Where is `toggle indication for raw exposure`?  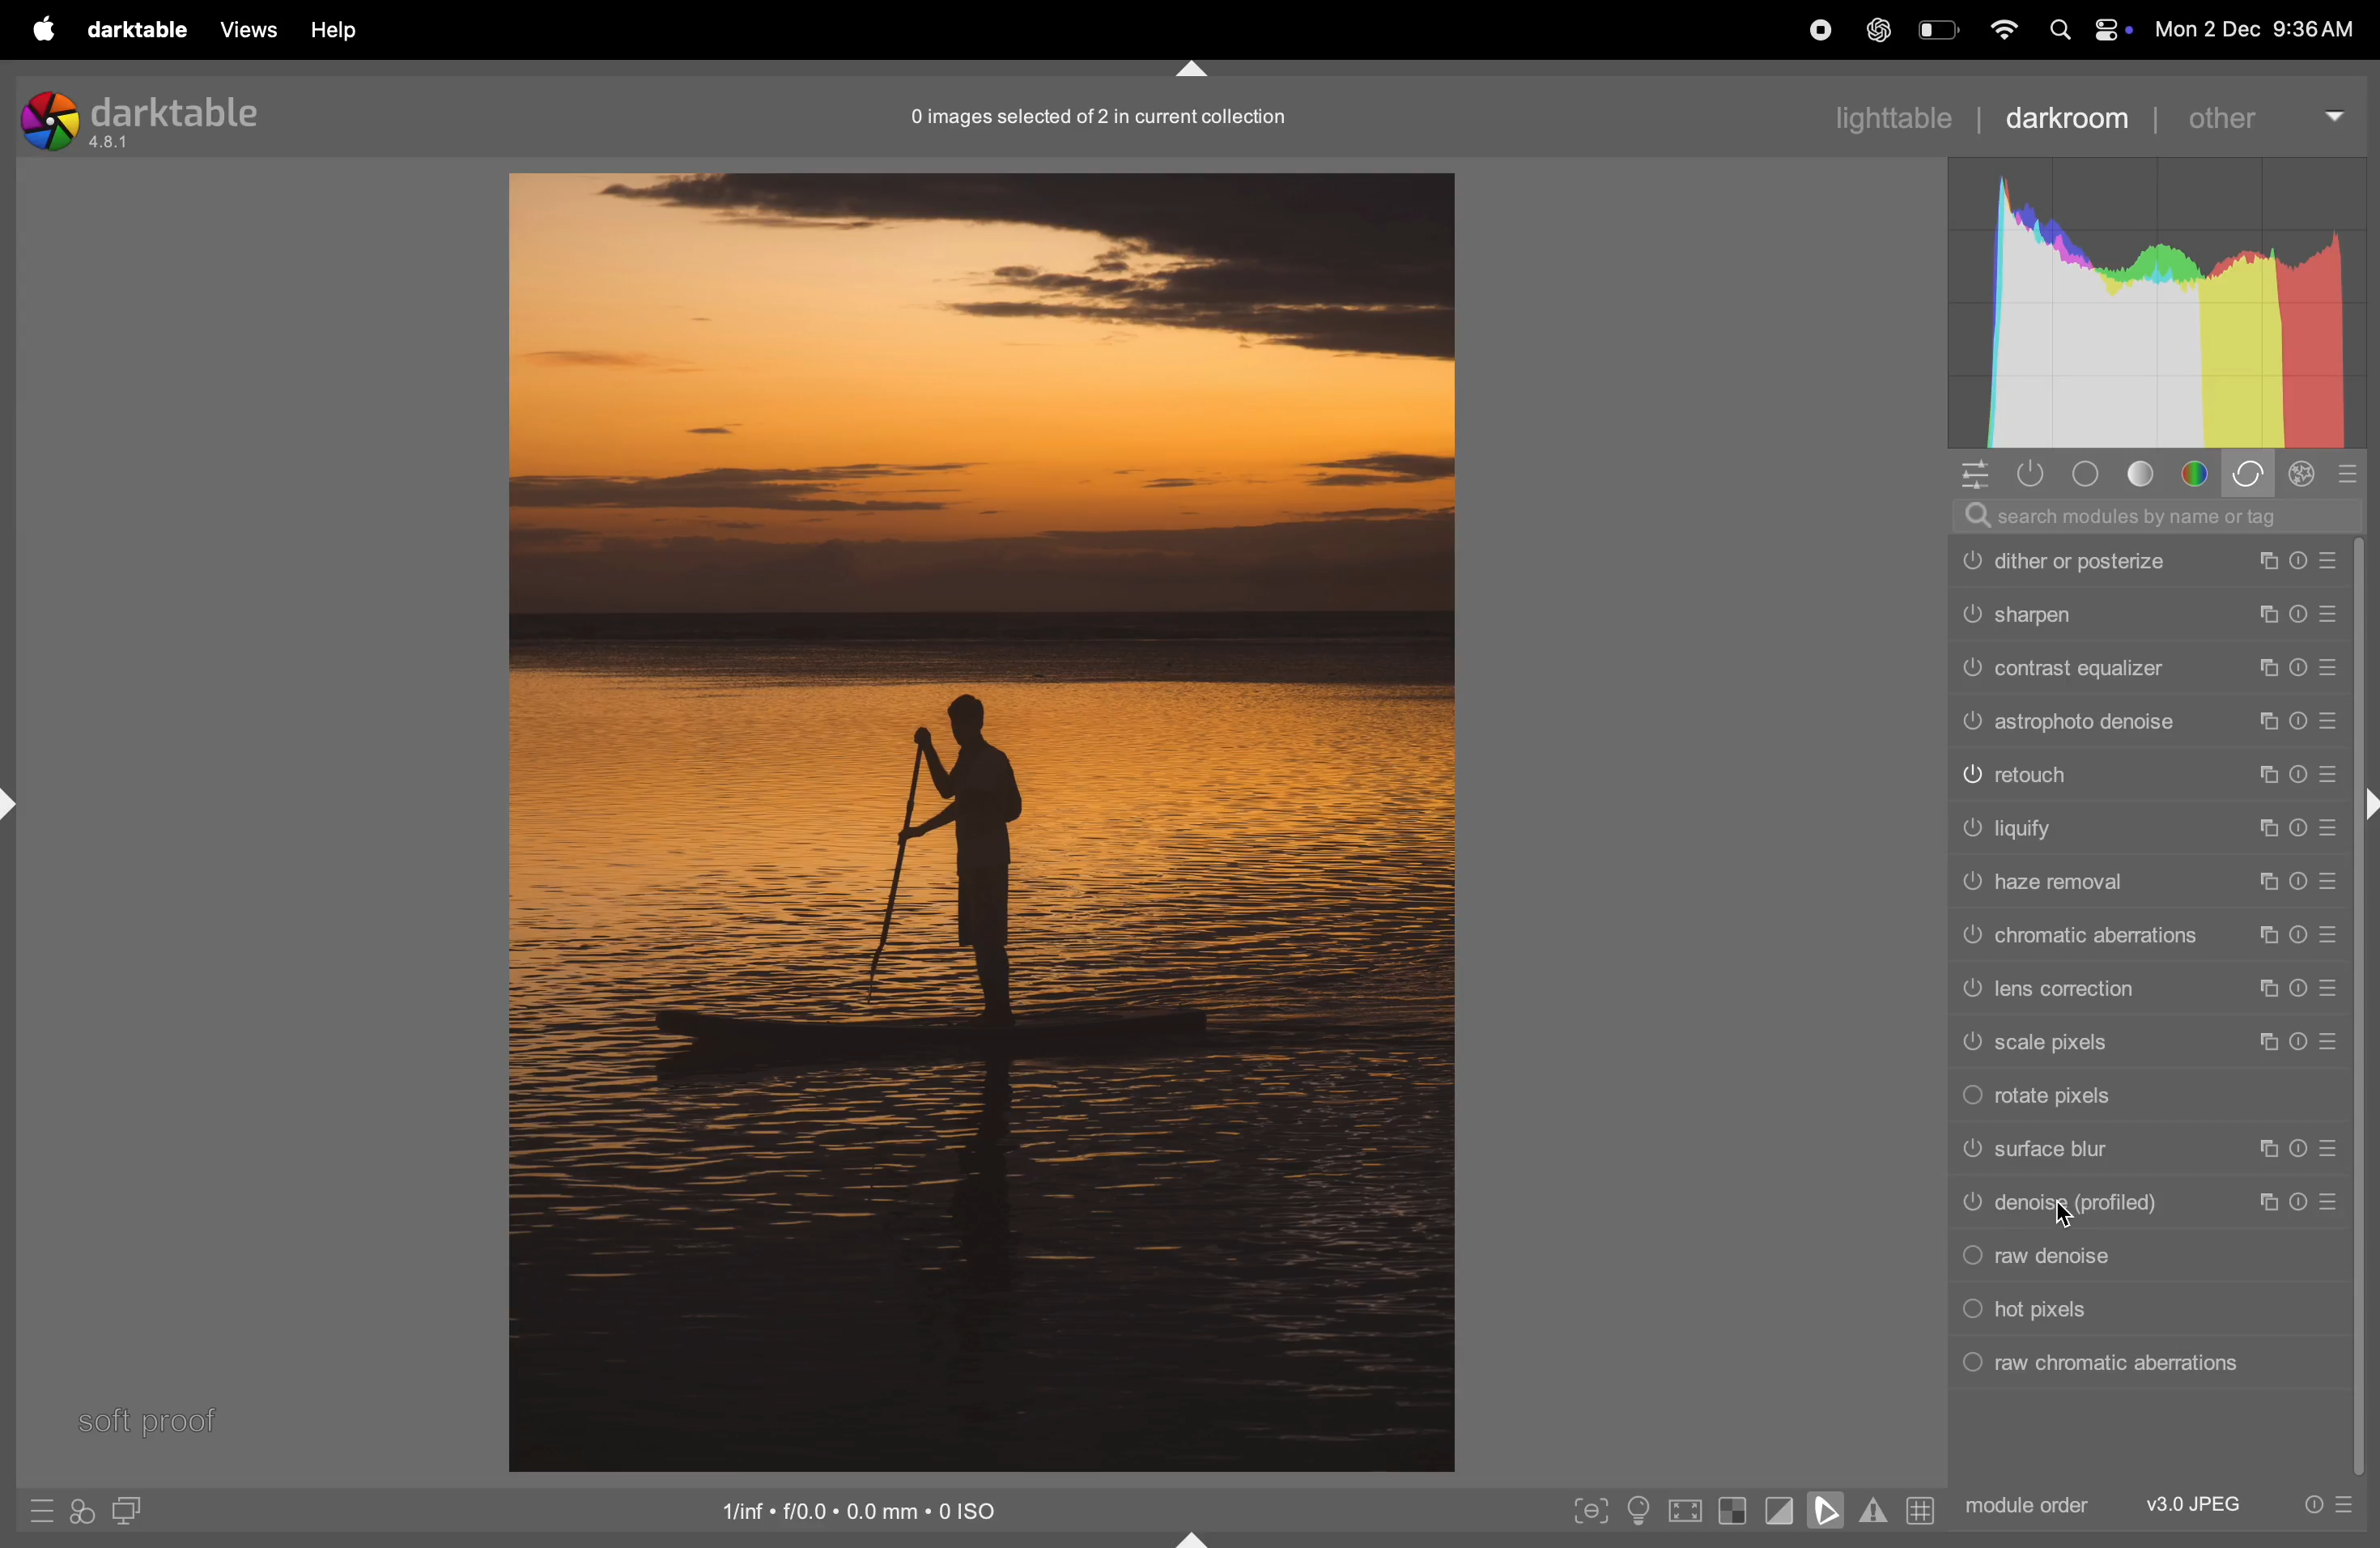 toggle indication for raw exposure is located at coordinates (1733, 1513).